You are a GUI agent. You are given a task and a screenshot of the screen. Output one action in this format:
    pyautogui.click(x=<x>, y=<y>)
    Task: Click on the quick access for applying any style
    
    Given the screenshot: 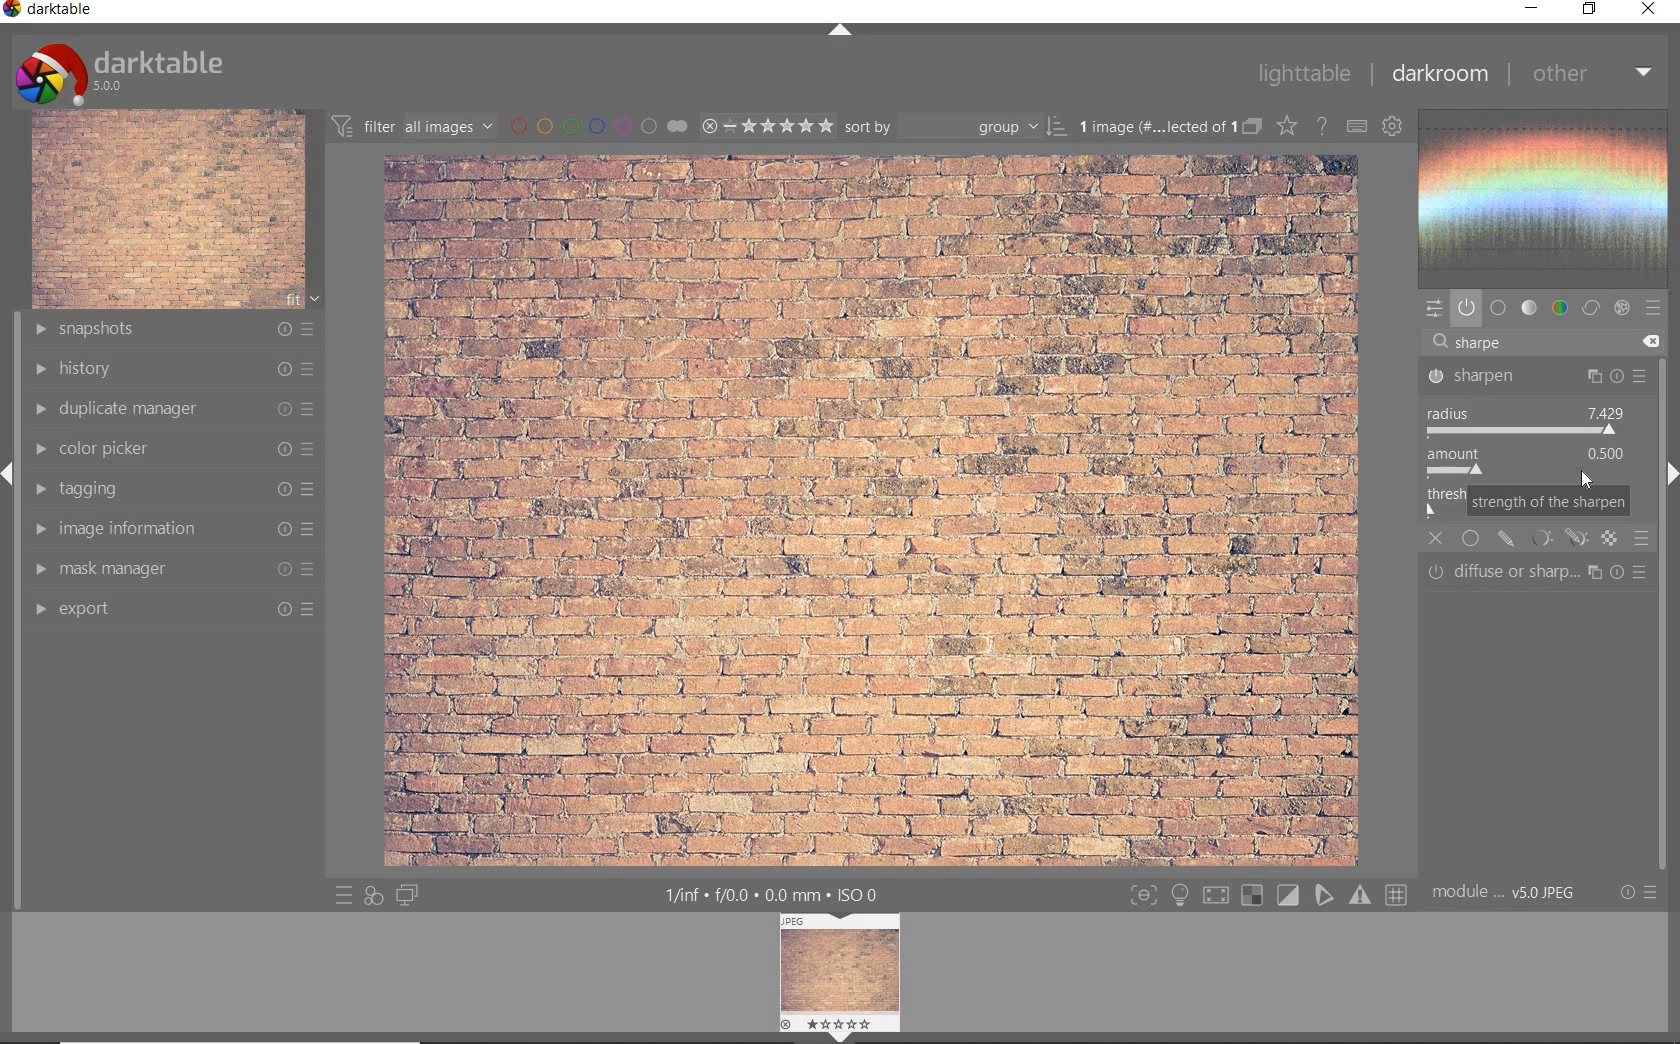 What is the action you would take?
    pyautogui.click(x=372, y=898)
    